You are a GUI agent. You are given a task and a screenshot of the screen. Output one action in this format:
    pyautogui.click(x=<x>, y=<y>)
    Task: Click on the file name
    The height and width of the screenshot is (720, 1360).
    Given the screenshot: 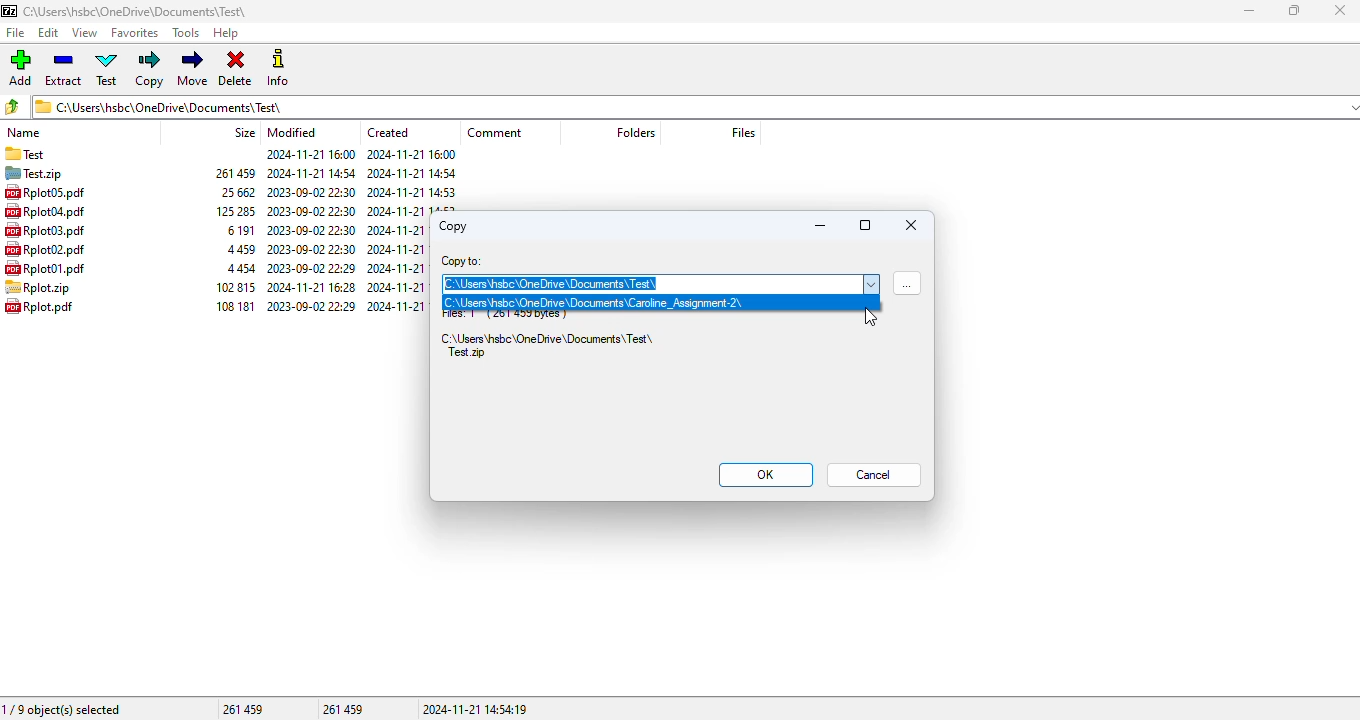 What is the action you would take?
    pyautogui.click(x=44, y=192)
    